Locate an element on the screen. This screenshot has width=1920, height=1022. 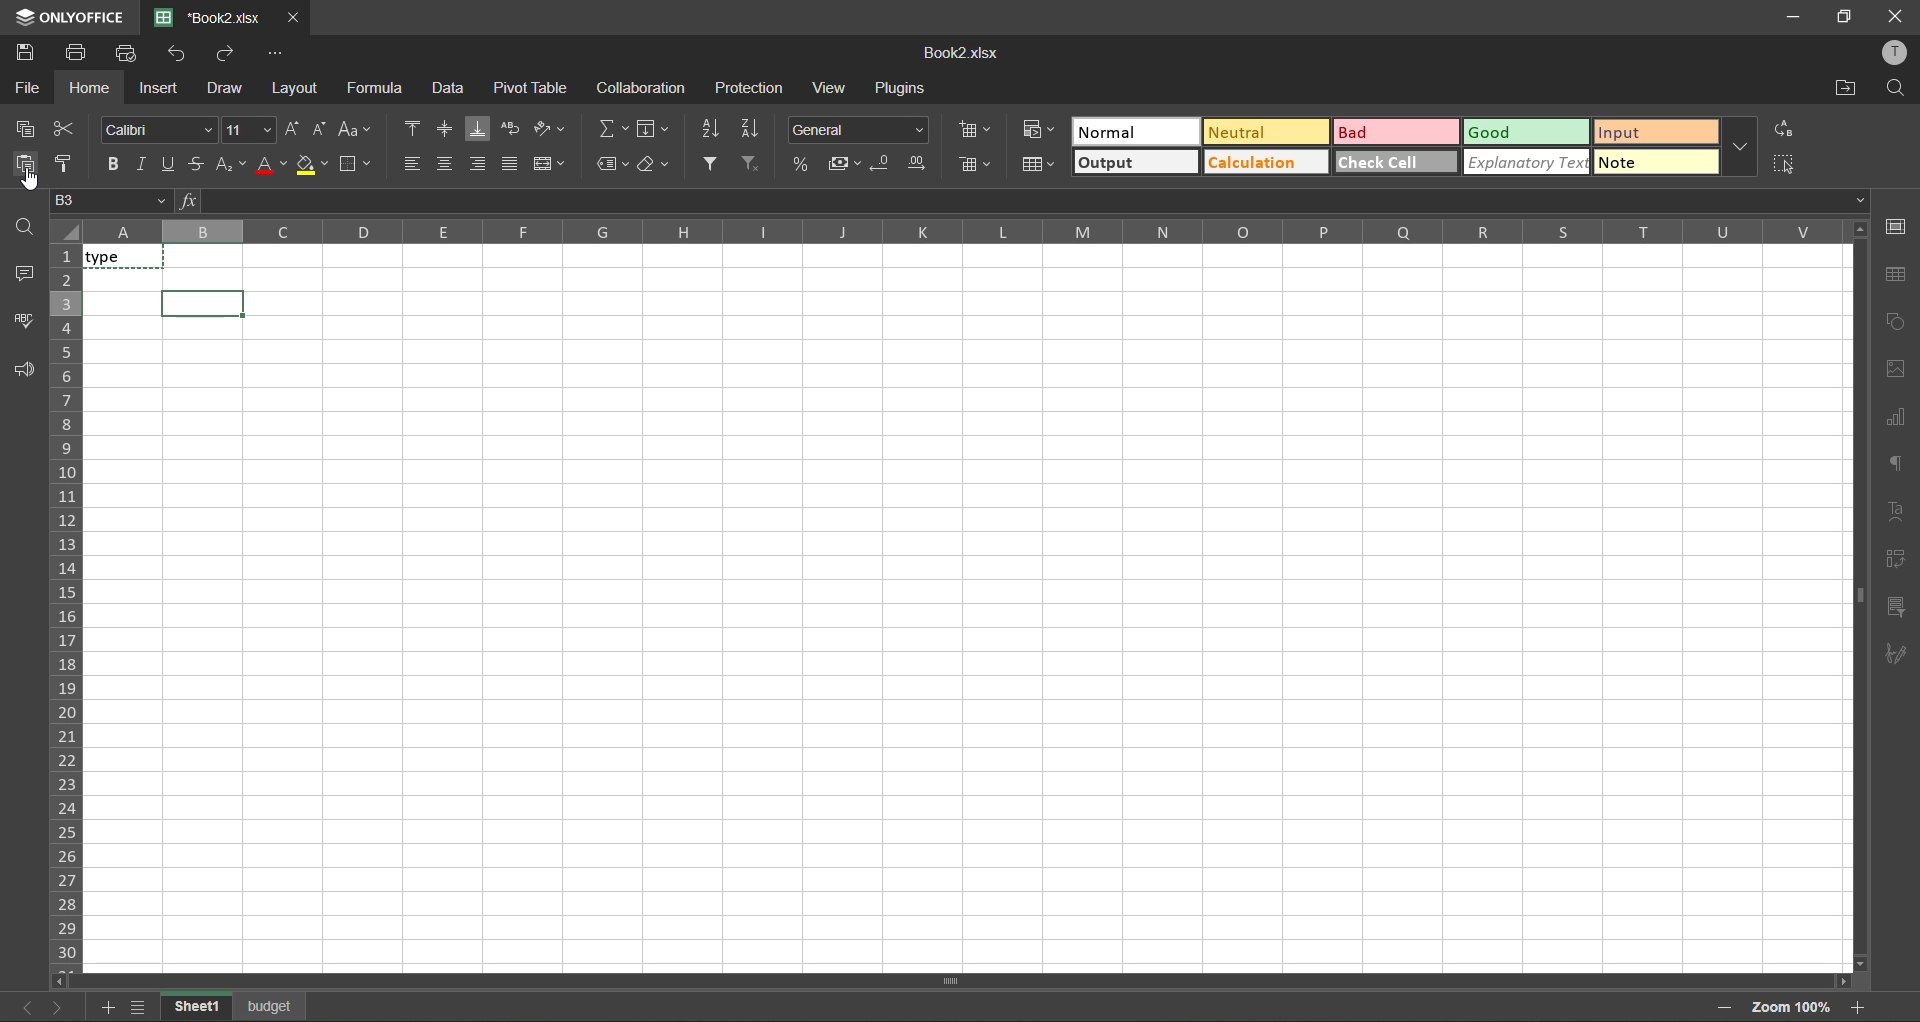
font color is located at coordinates (272, 165).